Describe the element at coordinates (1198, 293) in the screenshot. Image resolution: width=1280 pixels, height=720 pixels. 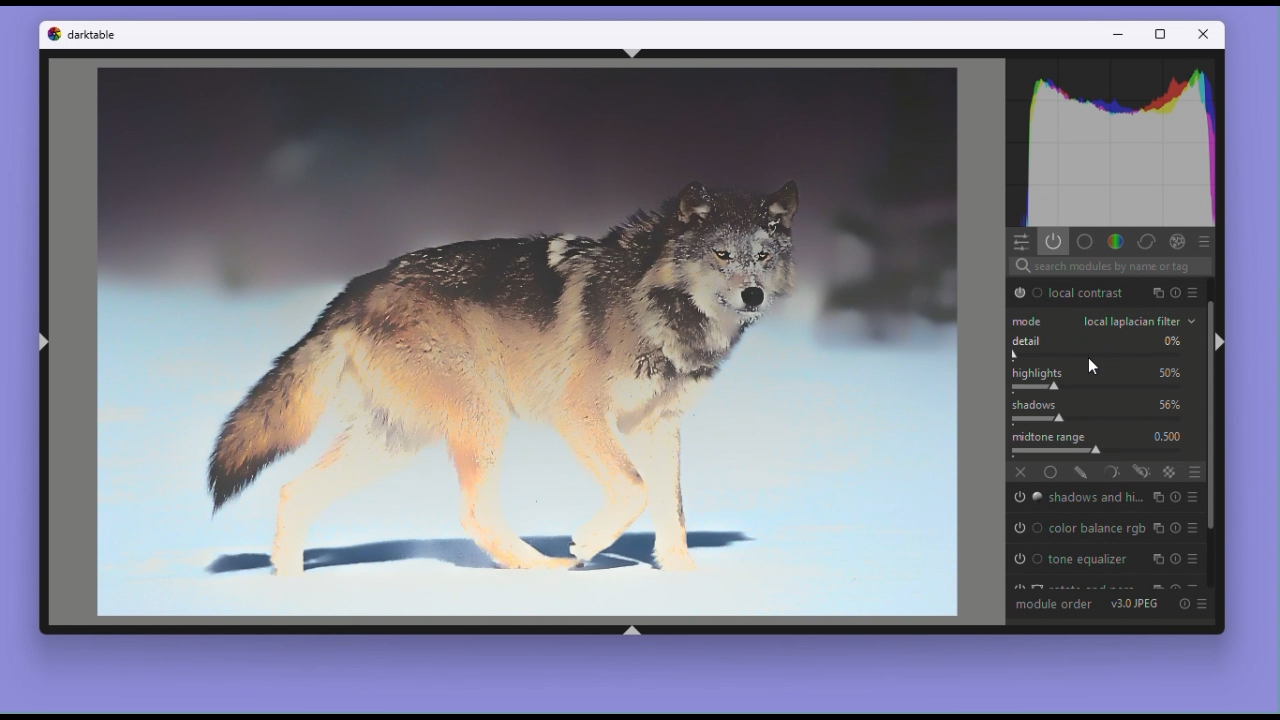
I see `` at that location.